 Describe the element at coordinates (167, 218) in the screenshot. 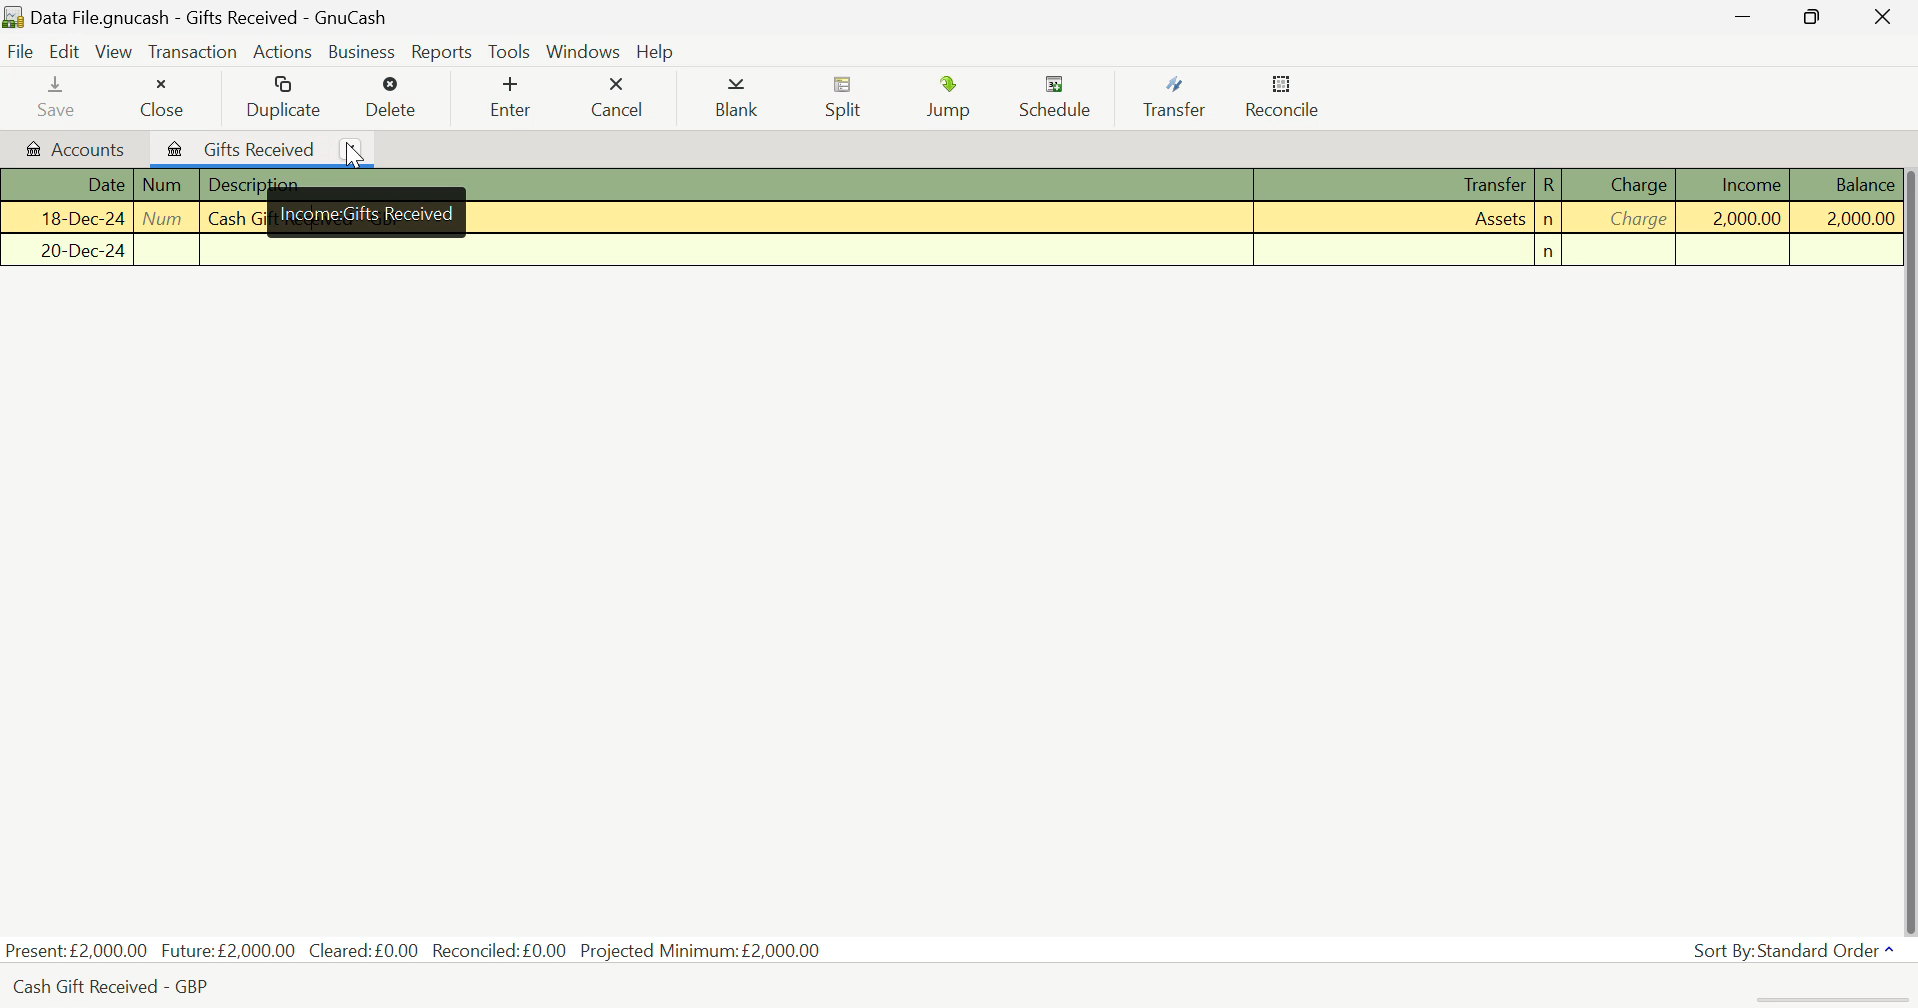

I see `Num` at that location.